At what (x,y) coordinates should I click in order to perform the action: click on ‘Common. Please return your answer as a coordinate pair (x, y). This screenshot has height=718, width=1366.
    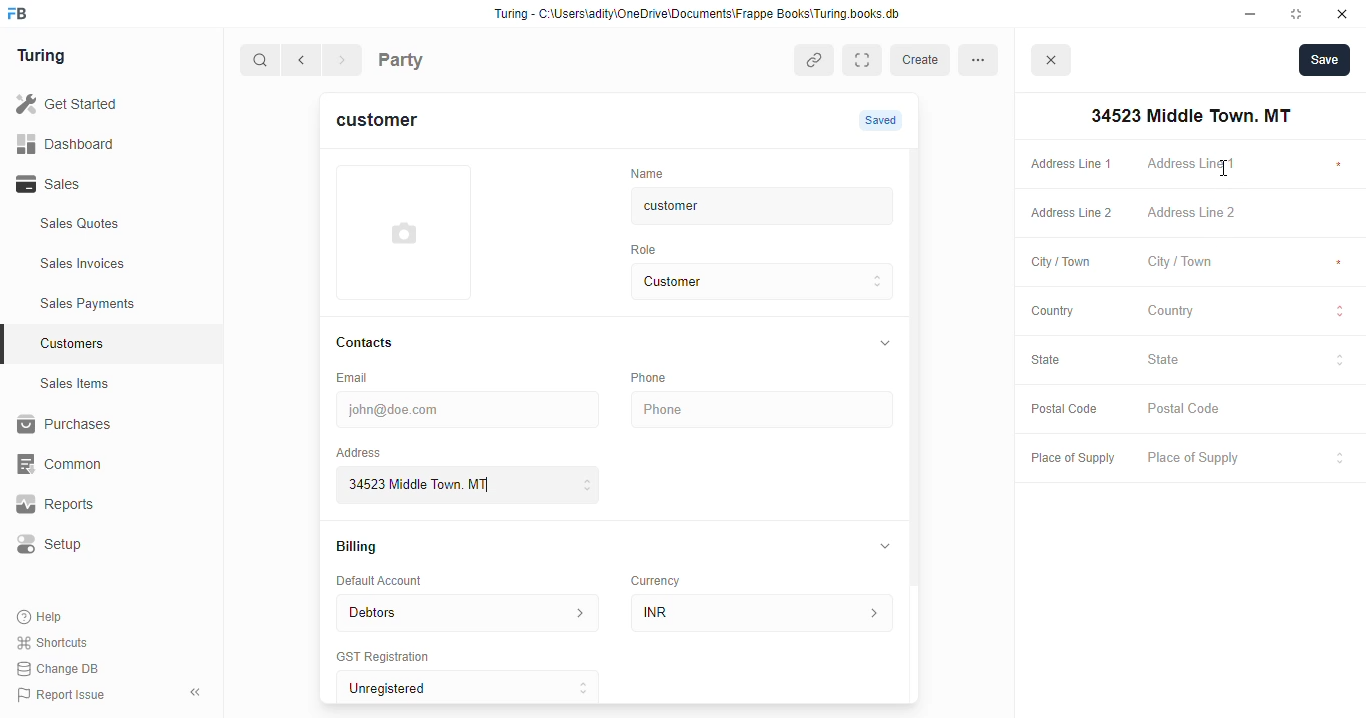
    Looking at the image, I should click on (100, 464).